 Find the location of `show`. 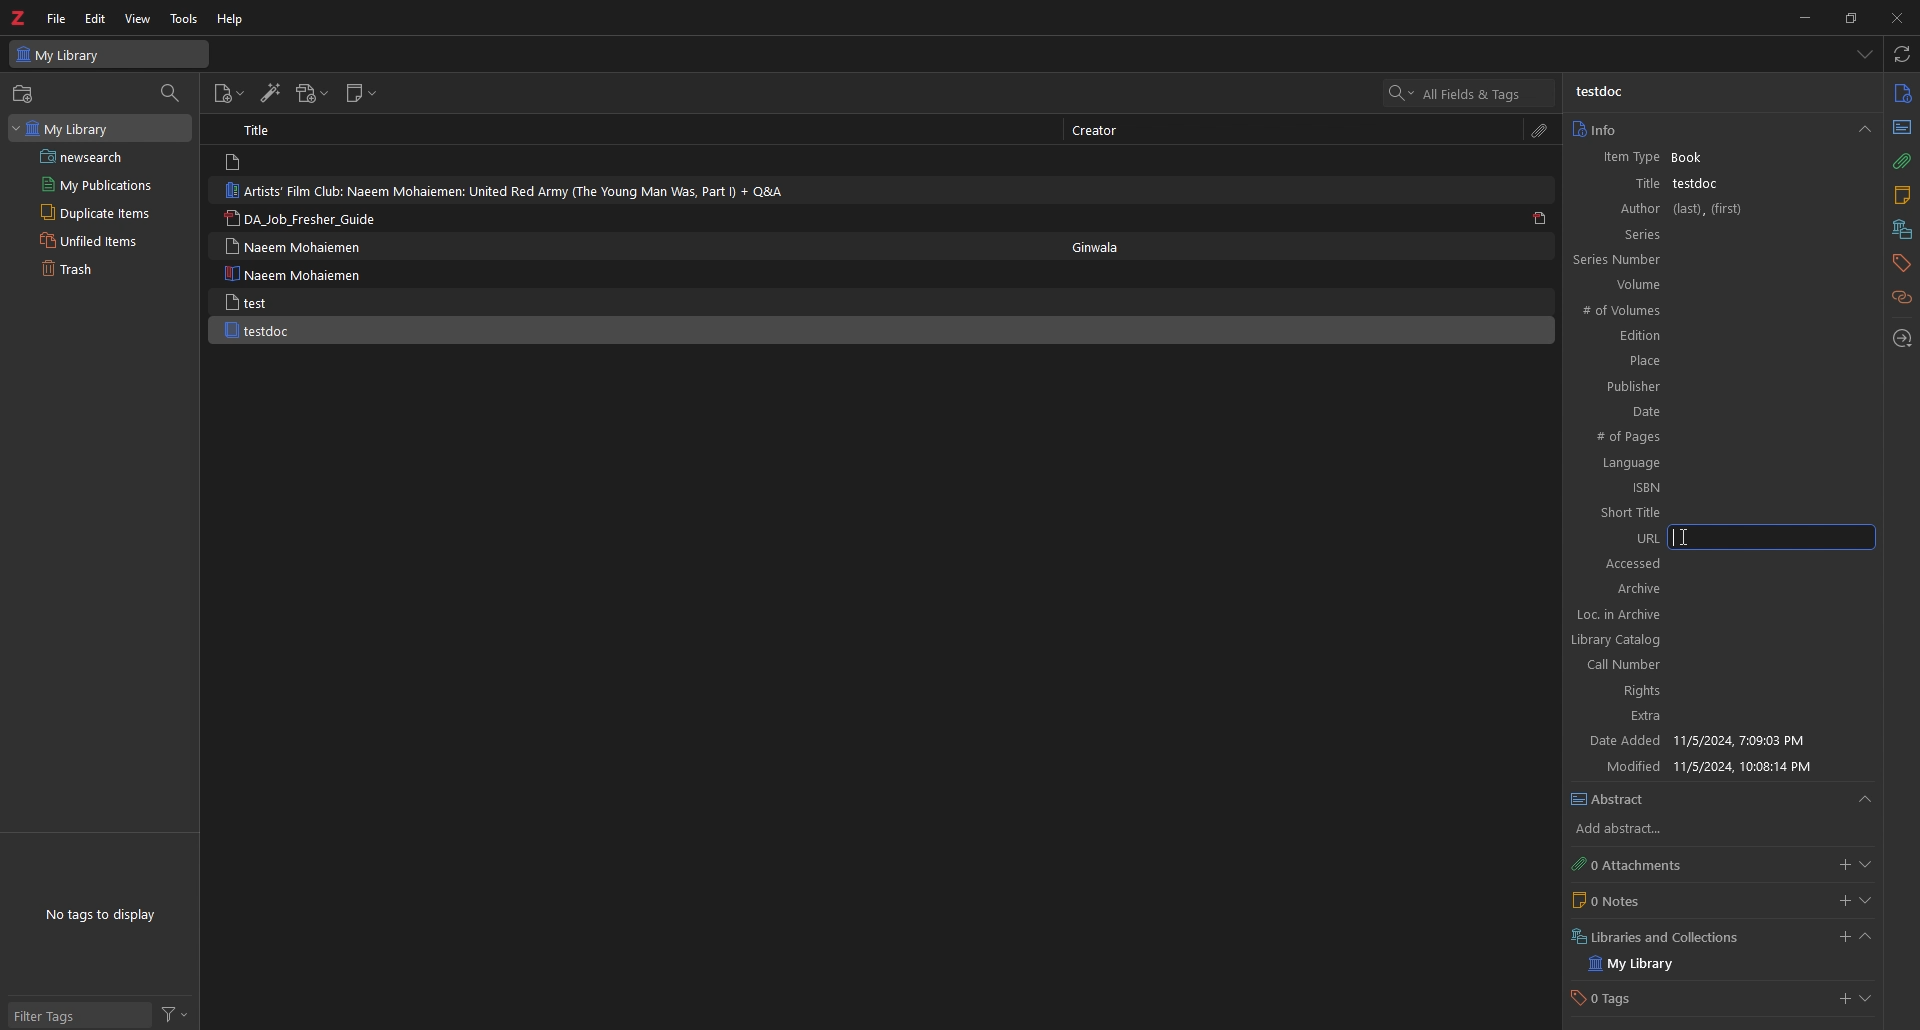

show is located at coordinates (1866, 864).